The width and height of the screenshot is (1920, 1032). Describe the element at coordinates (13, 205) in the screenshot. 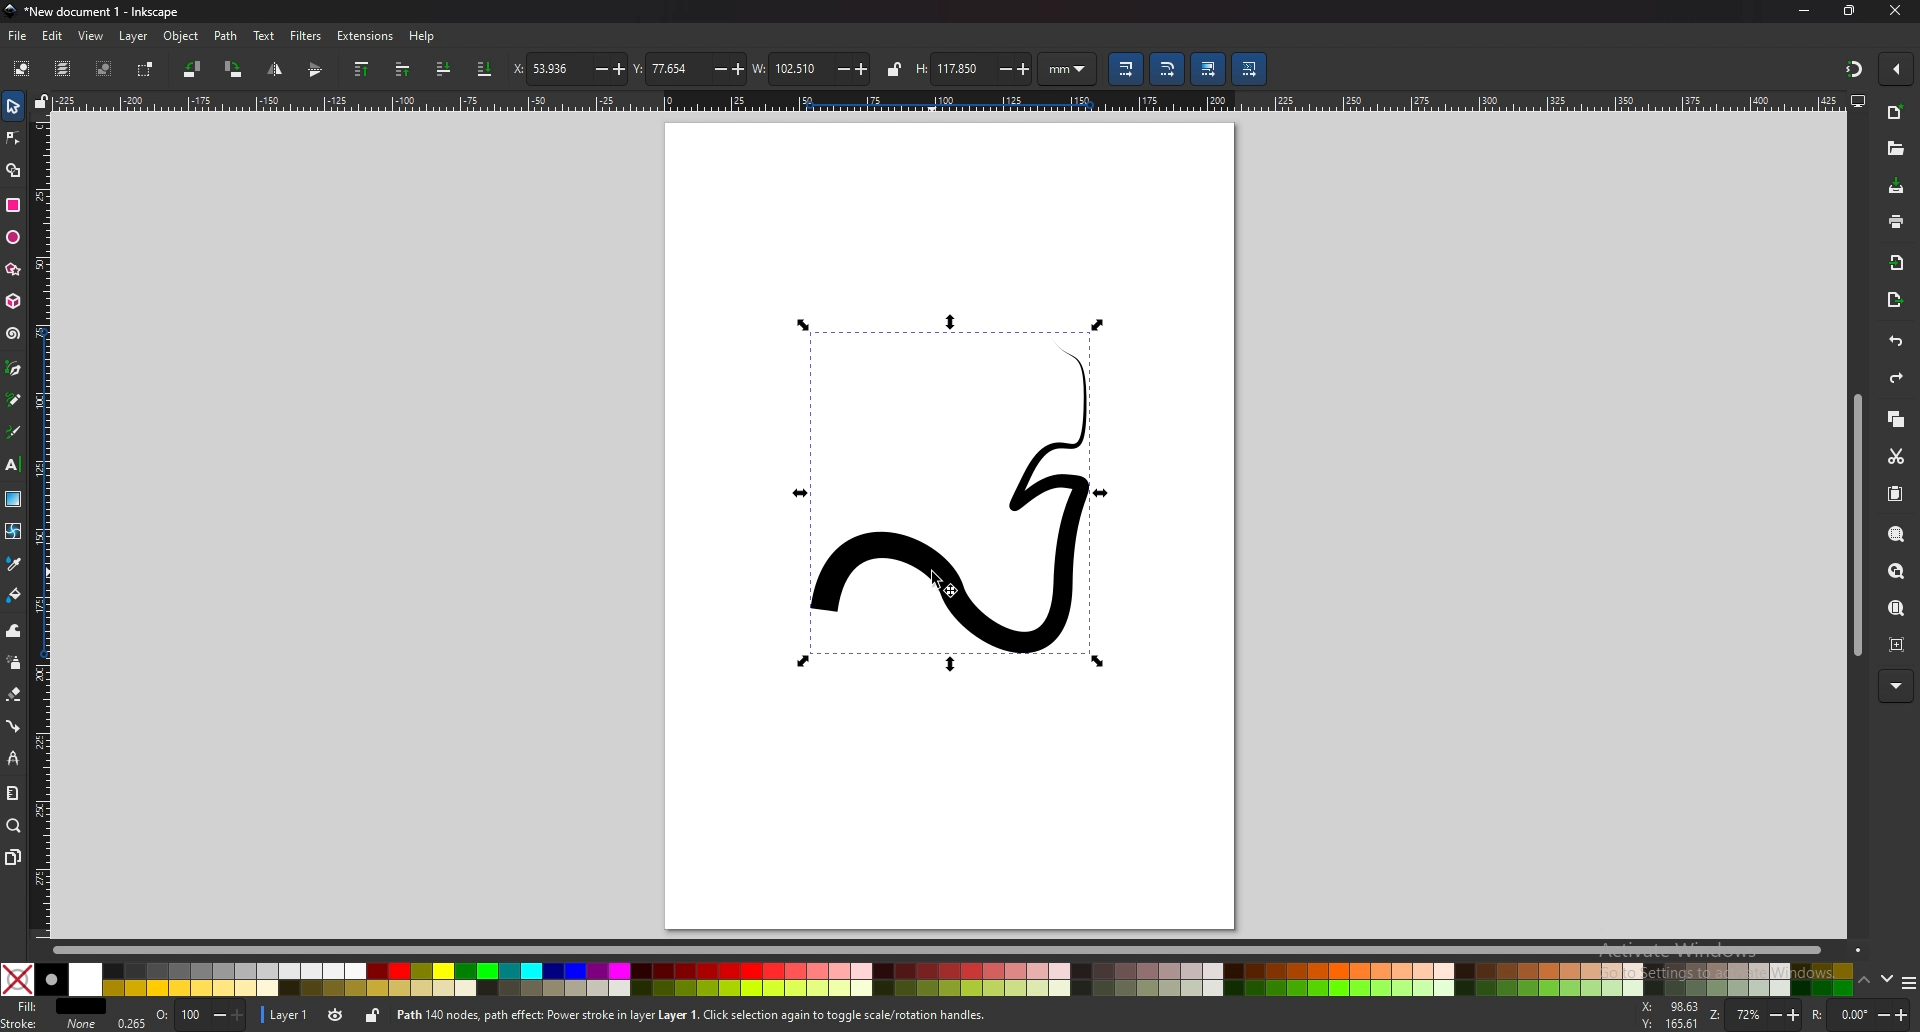

I see `rectangle` at that location.